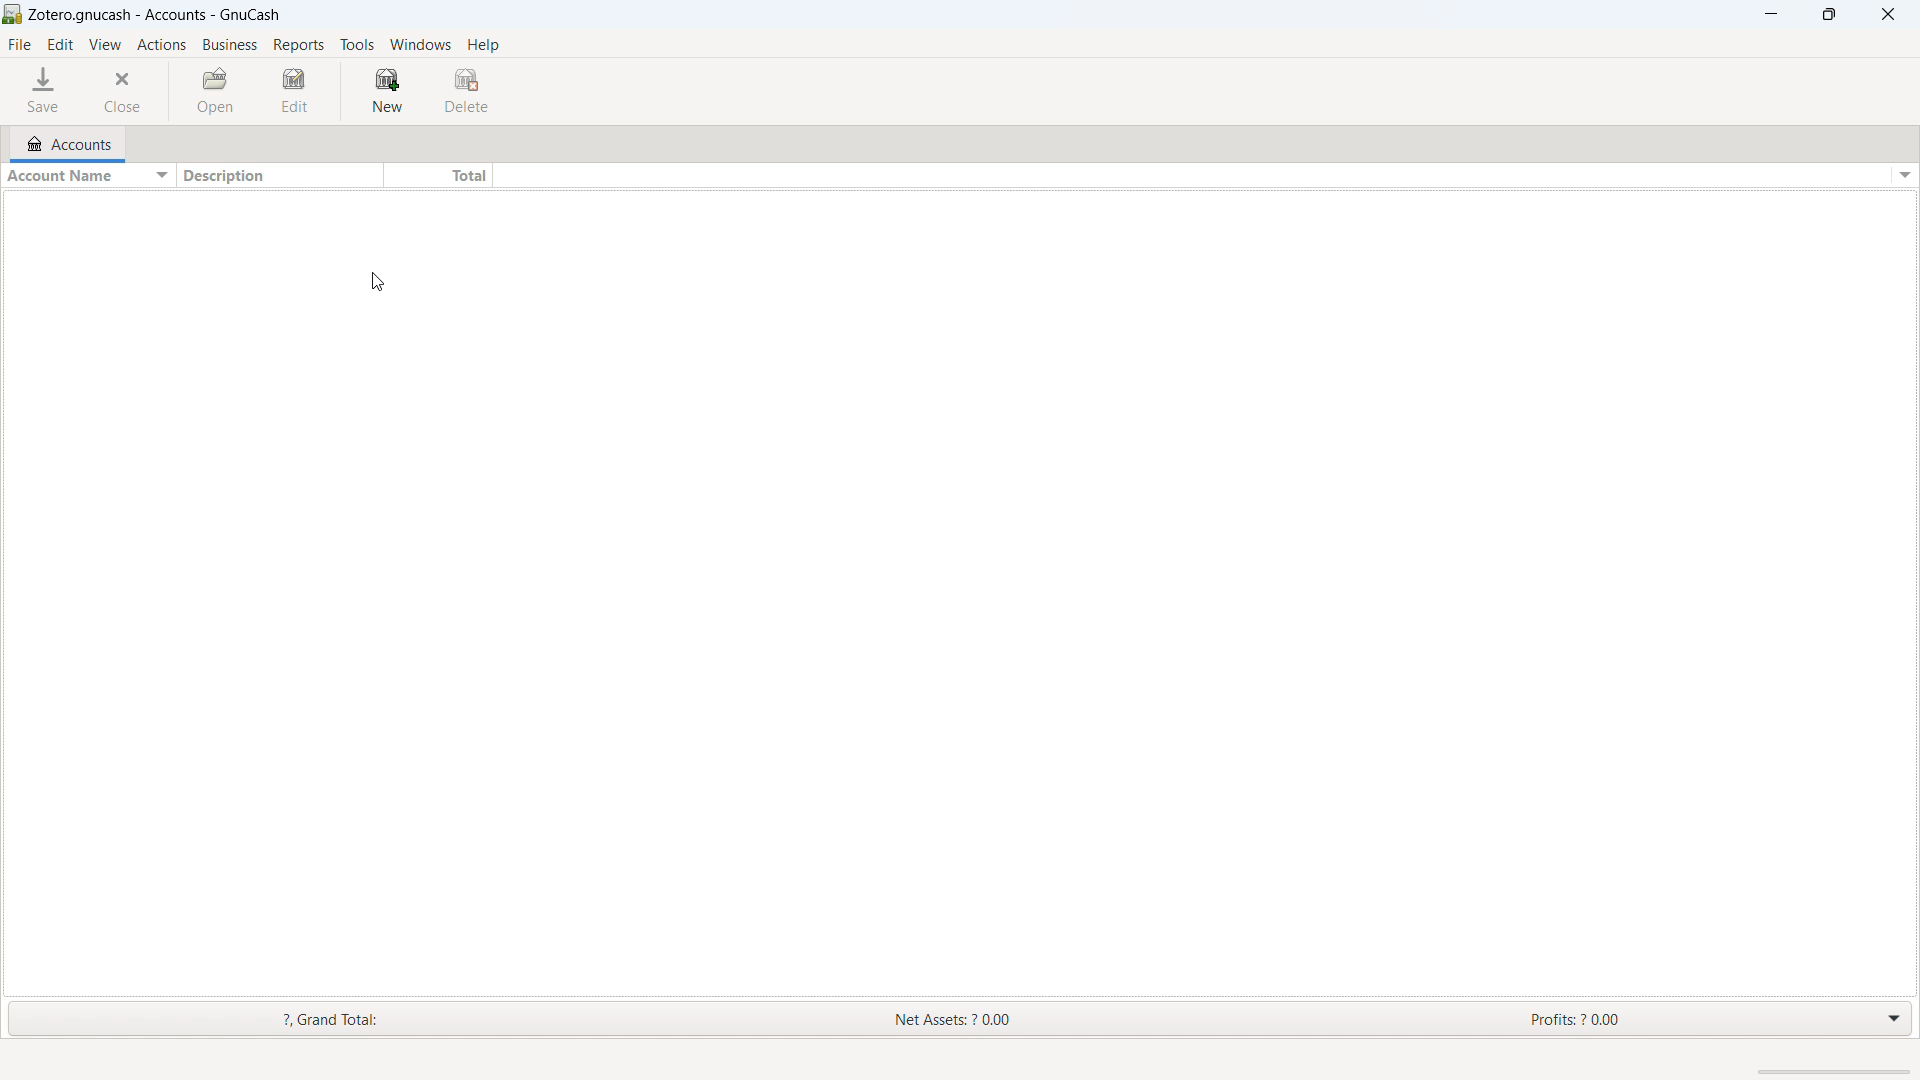 The width and height of the screenshot is (1920, 1080). What do you see at coordinates (1769, 15) in the screenshot?
I see `minimize` at bounding box center [1769, 15].